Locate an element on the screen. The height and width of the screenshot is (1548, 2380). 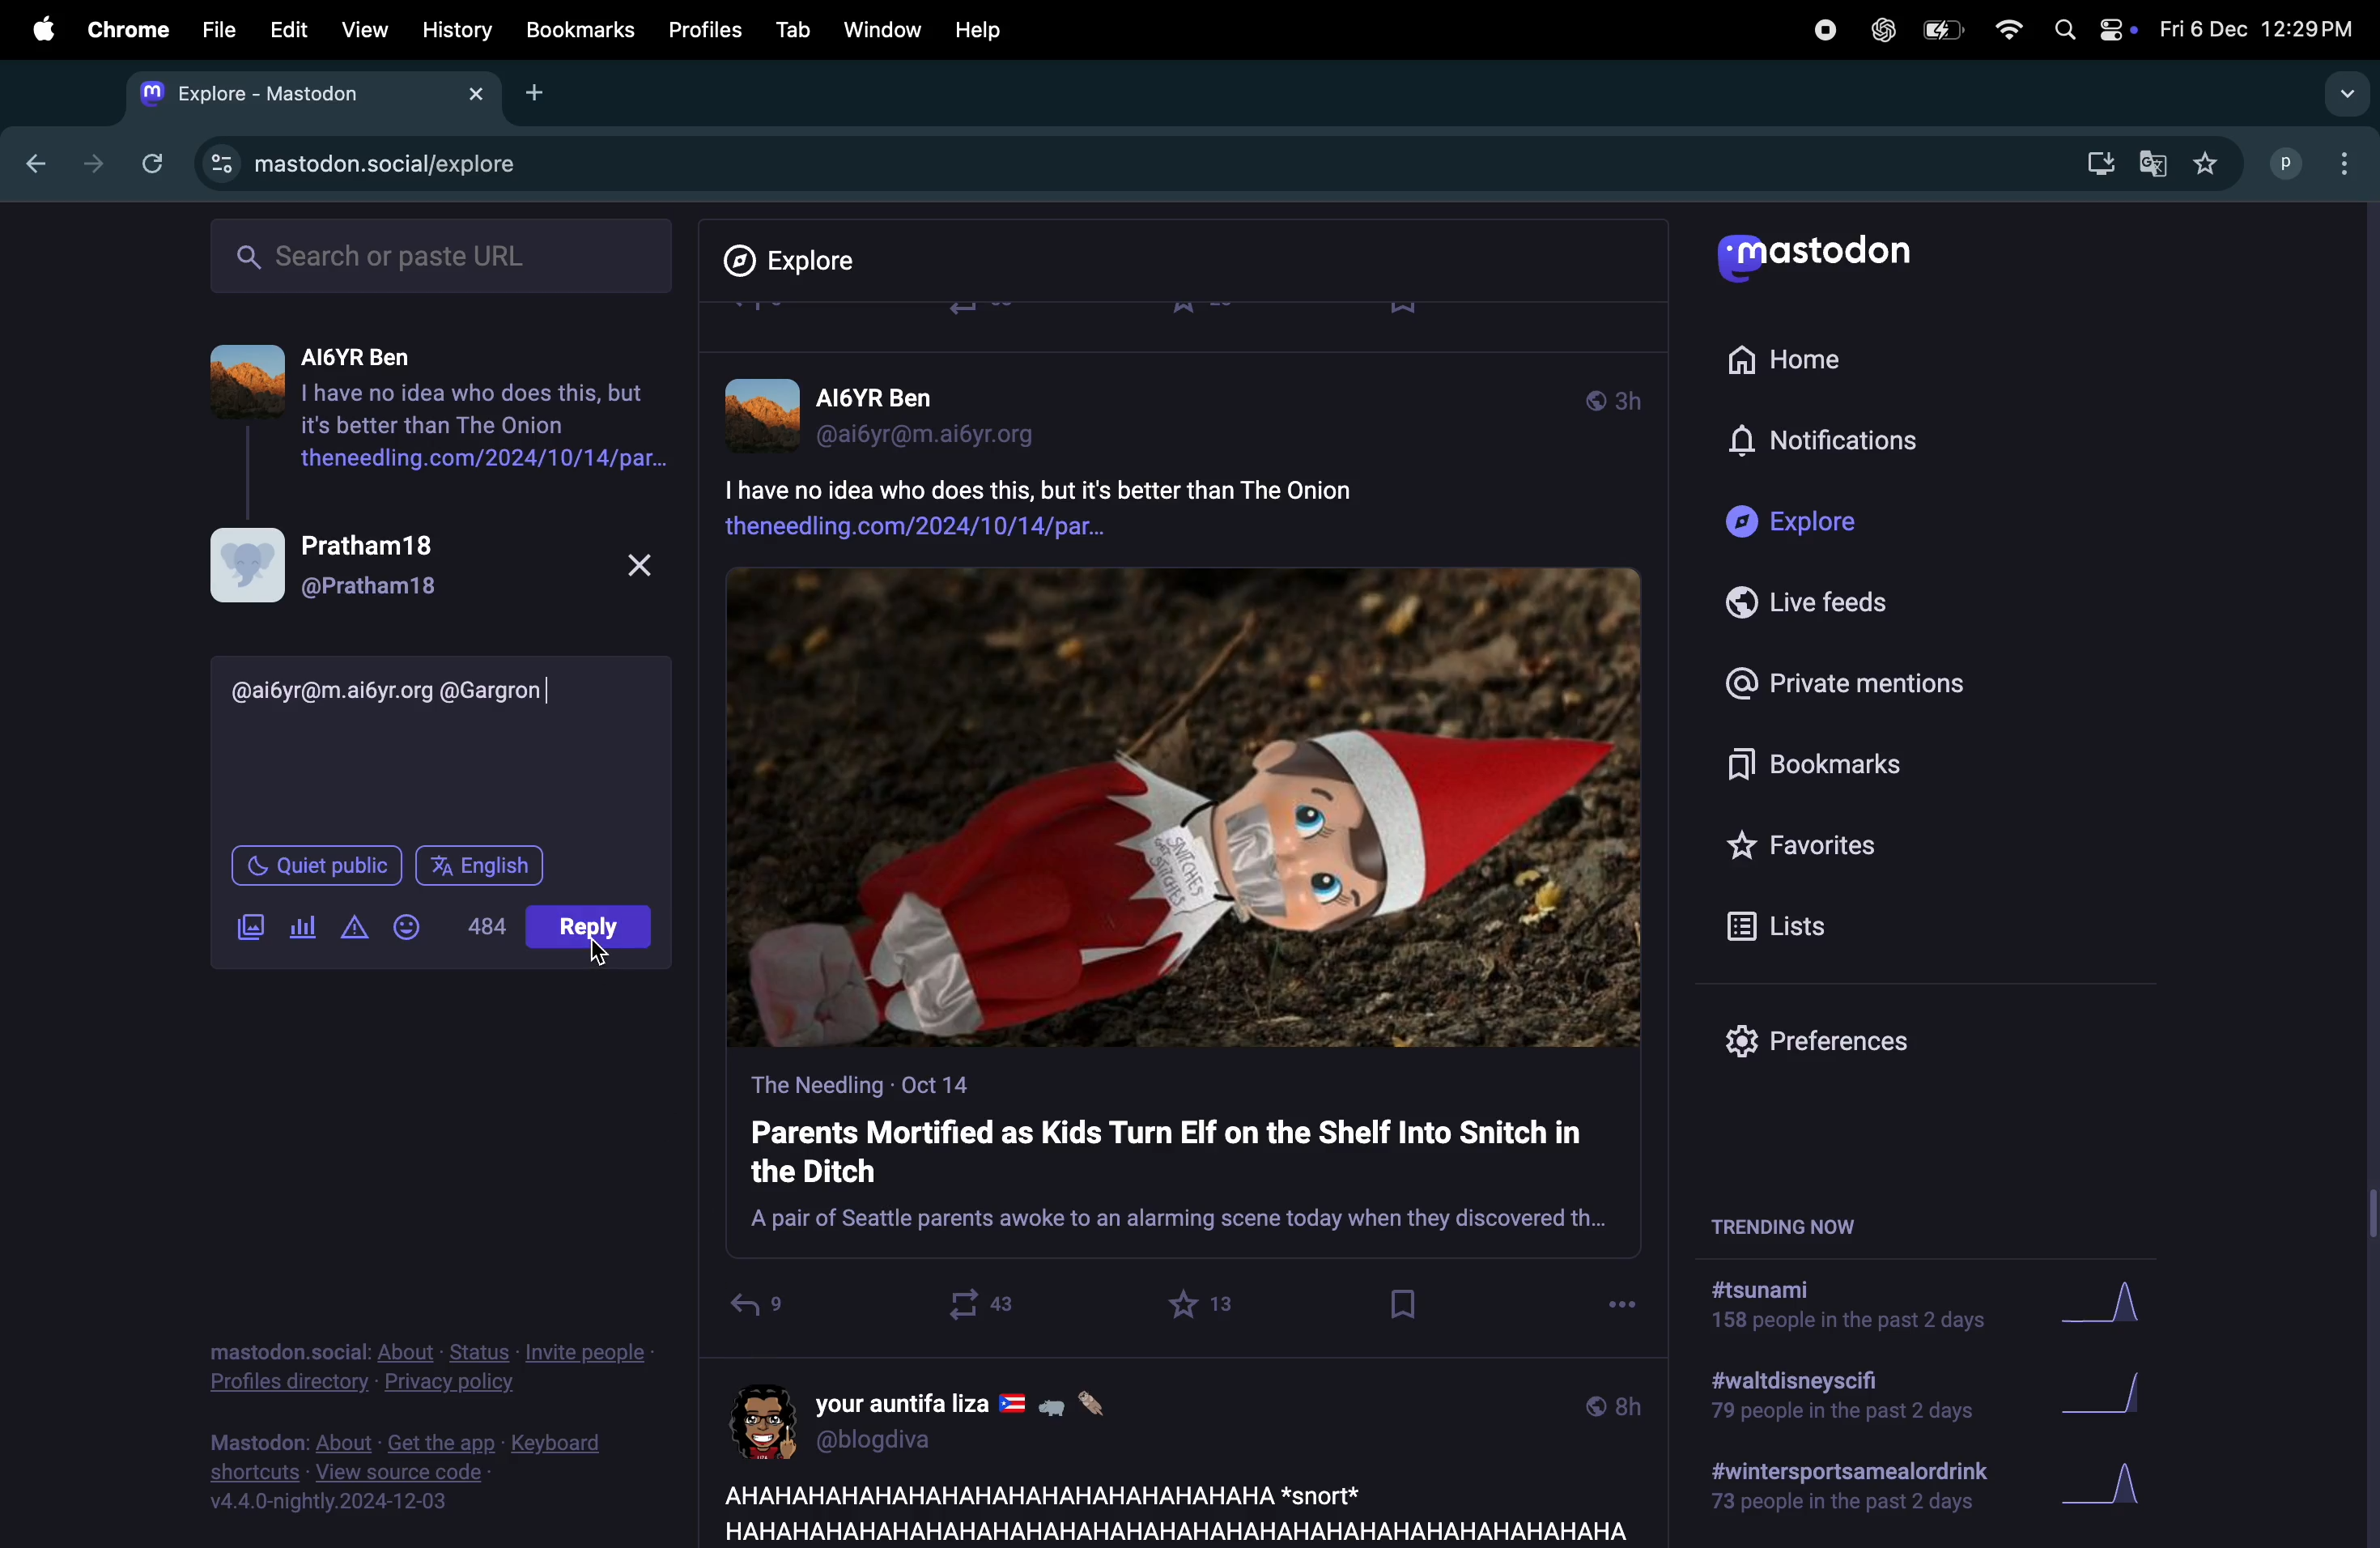
favourite is located at coordinates (1205, 1304).